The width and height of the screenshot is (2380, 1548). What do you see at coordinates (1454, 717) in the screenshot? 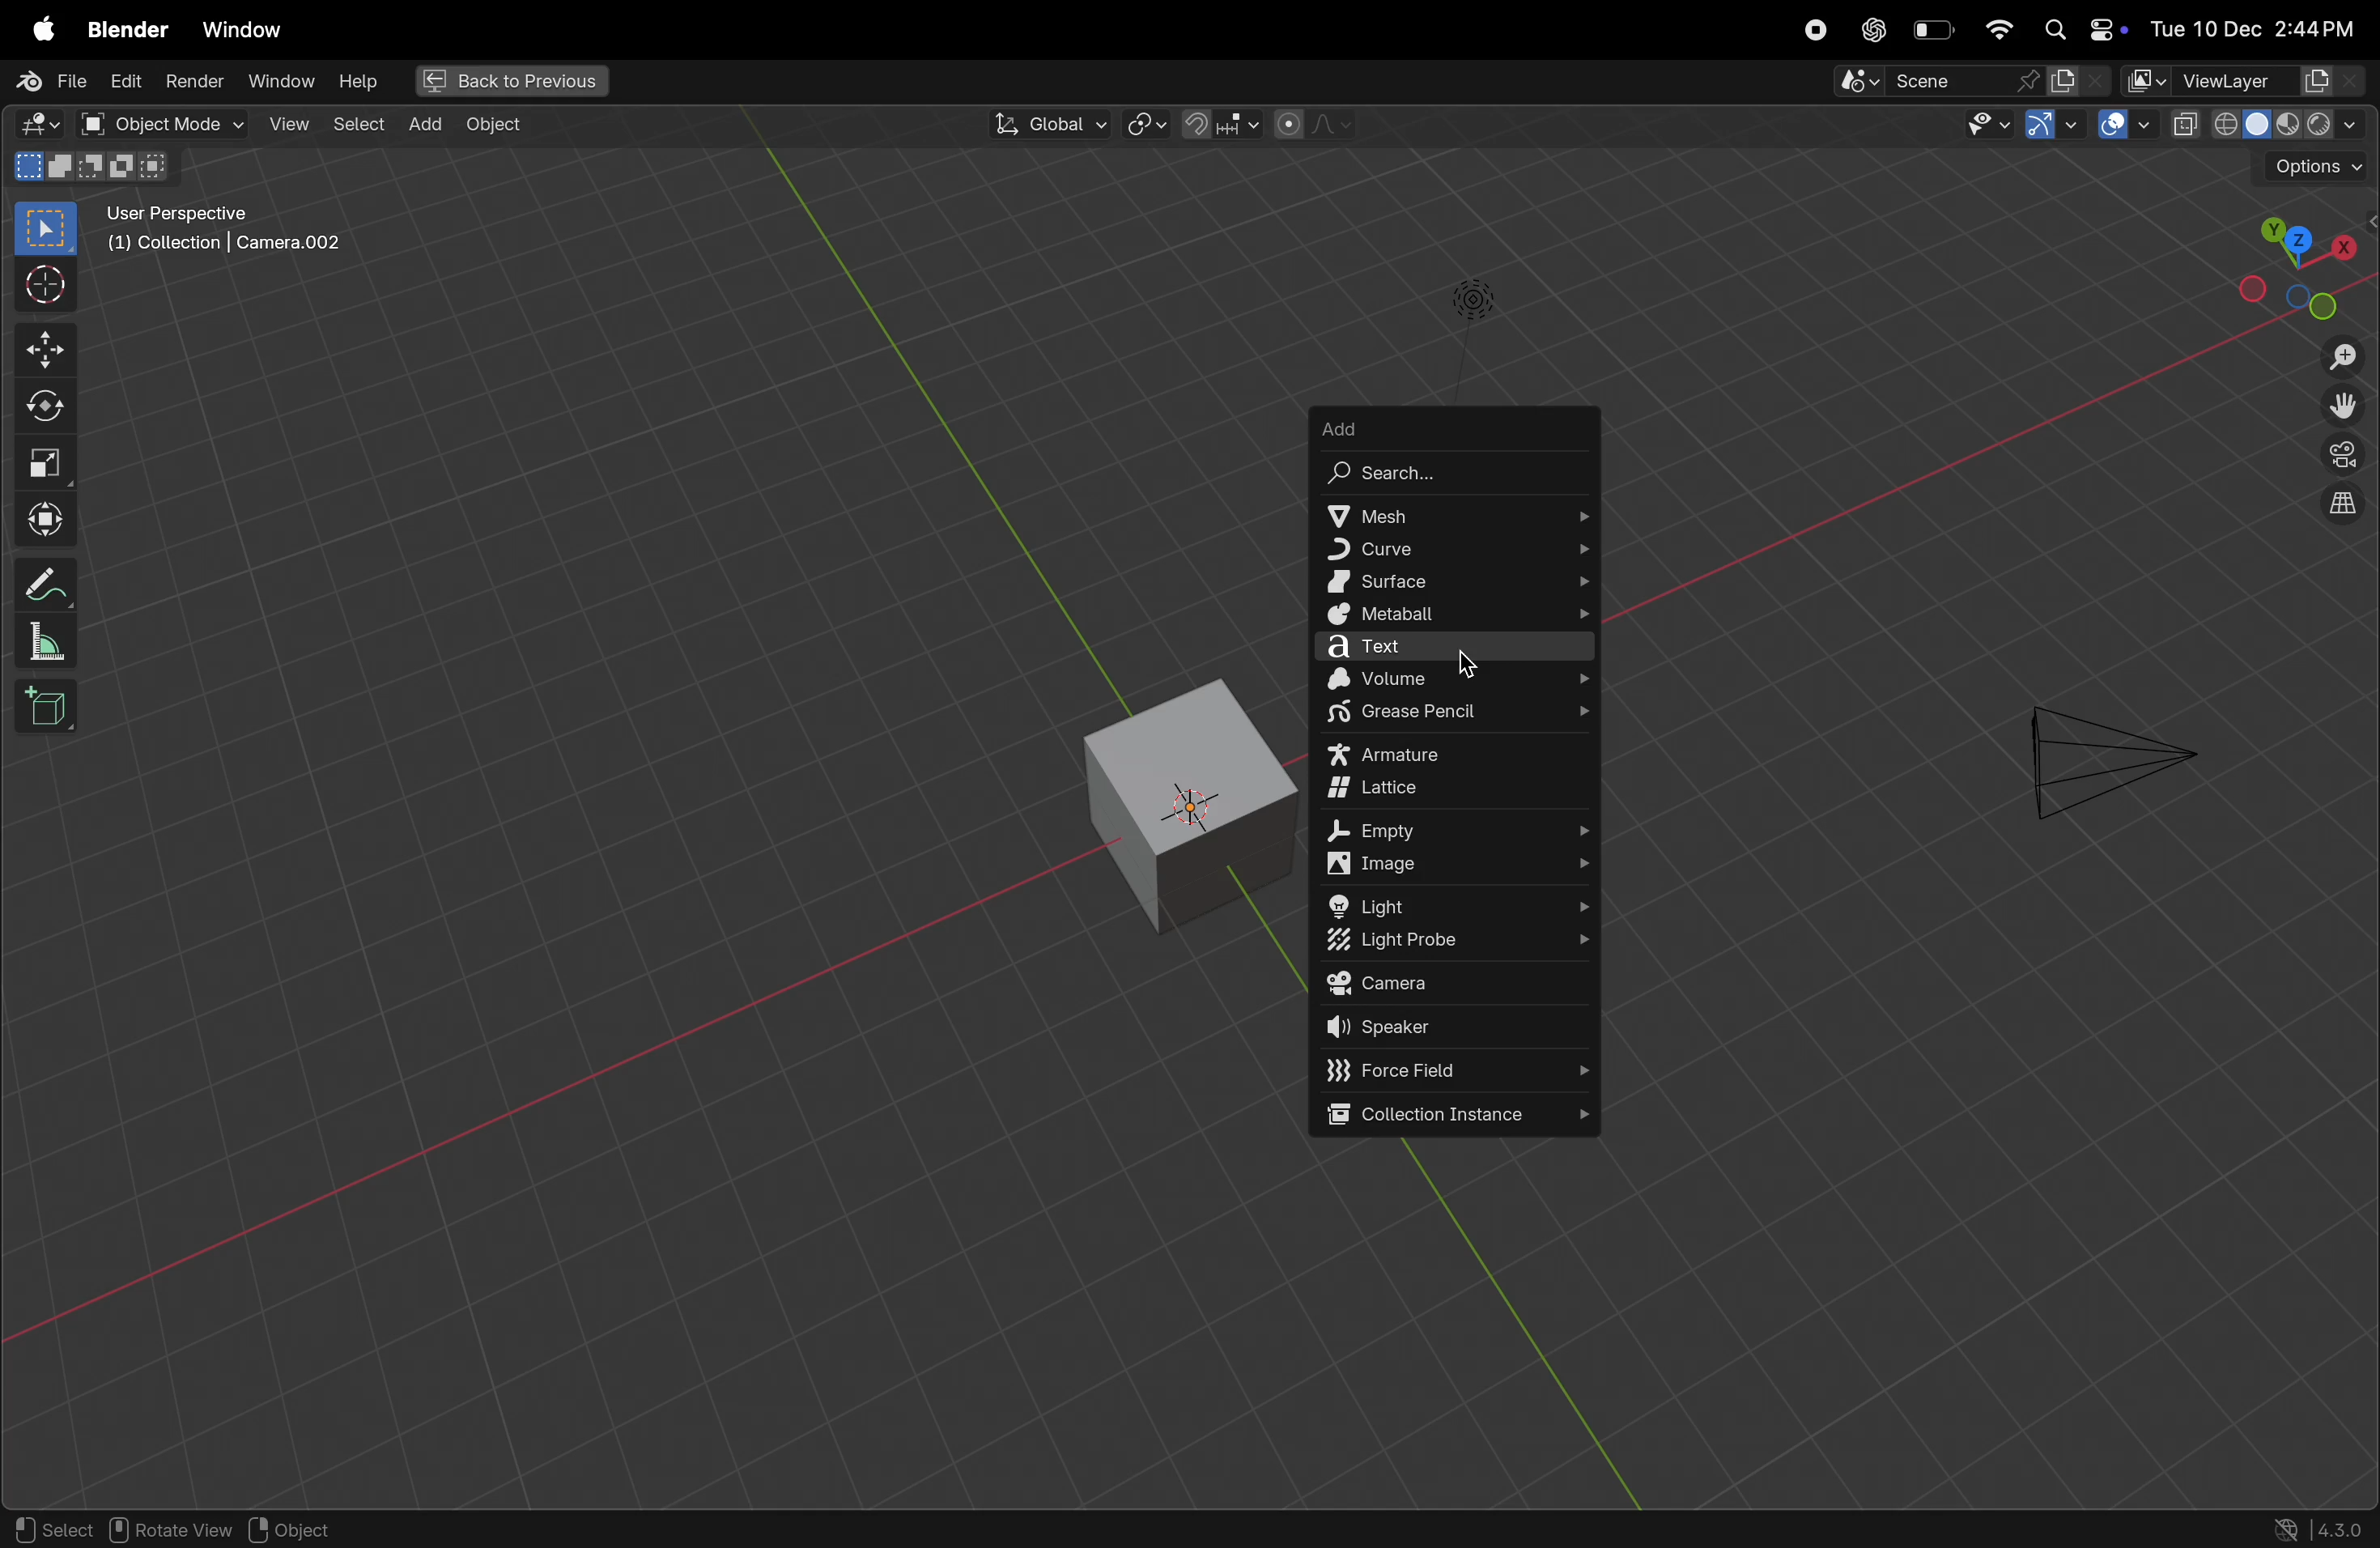
I see `Grease pencil` at bounding box center [1454, 717].